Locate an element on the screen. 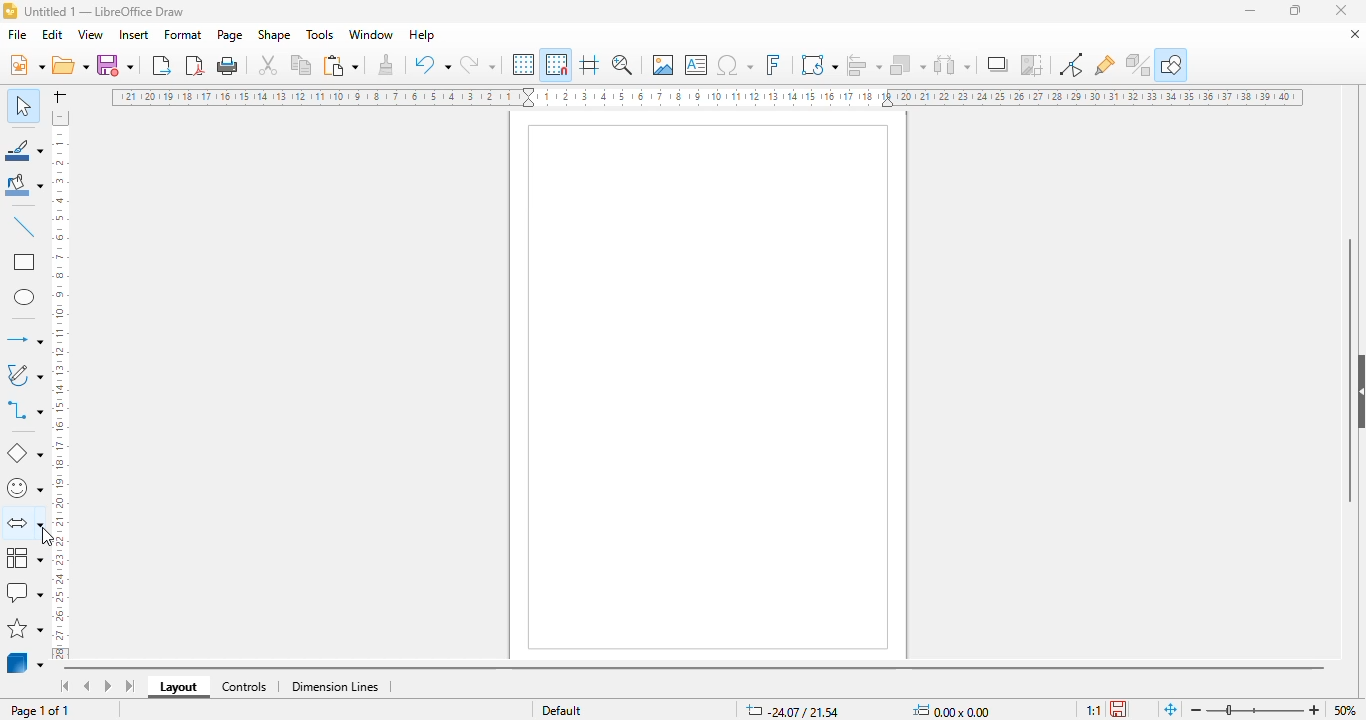 The width and height of the screenshot is (1366, 720). transformations is located at coordinates (819, 64).